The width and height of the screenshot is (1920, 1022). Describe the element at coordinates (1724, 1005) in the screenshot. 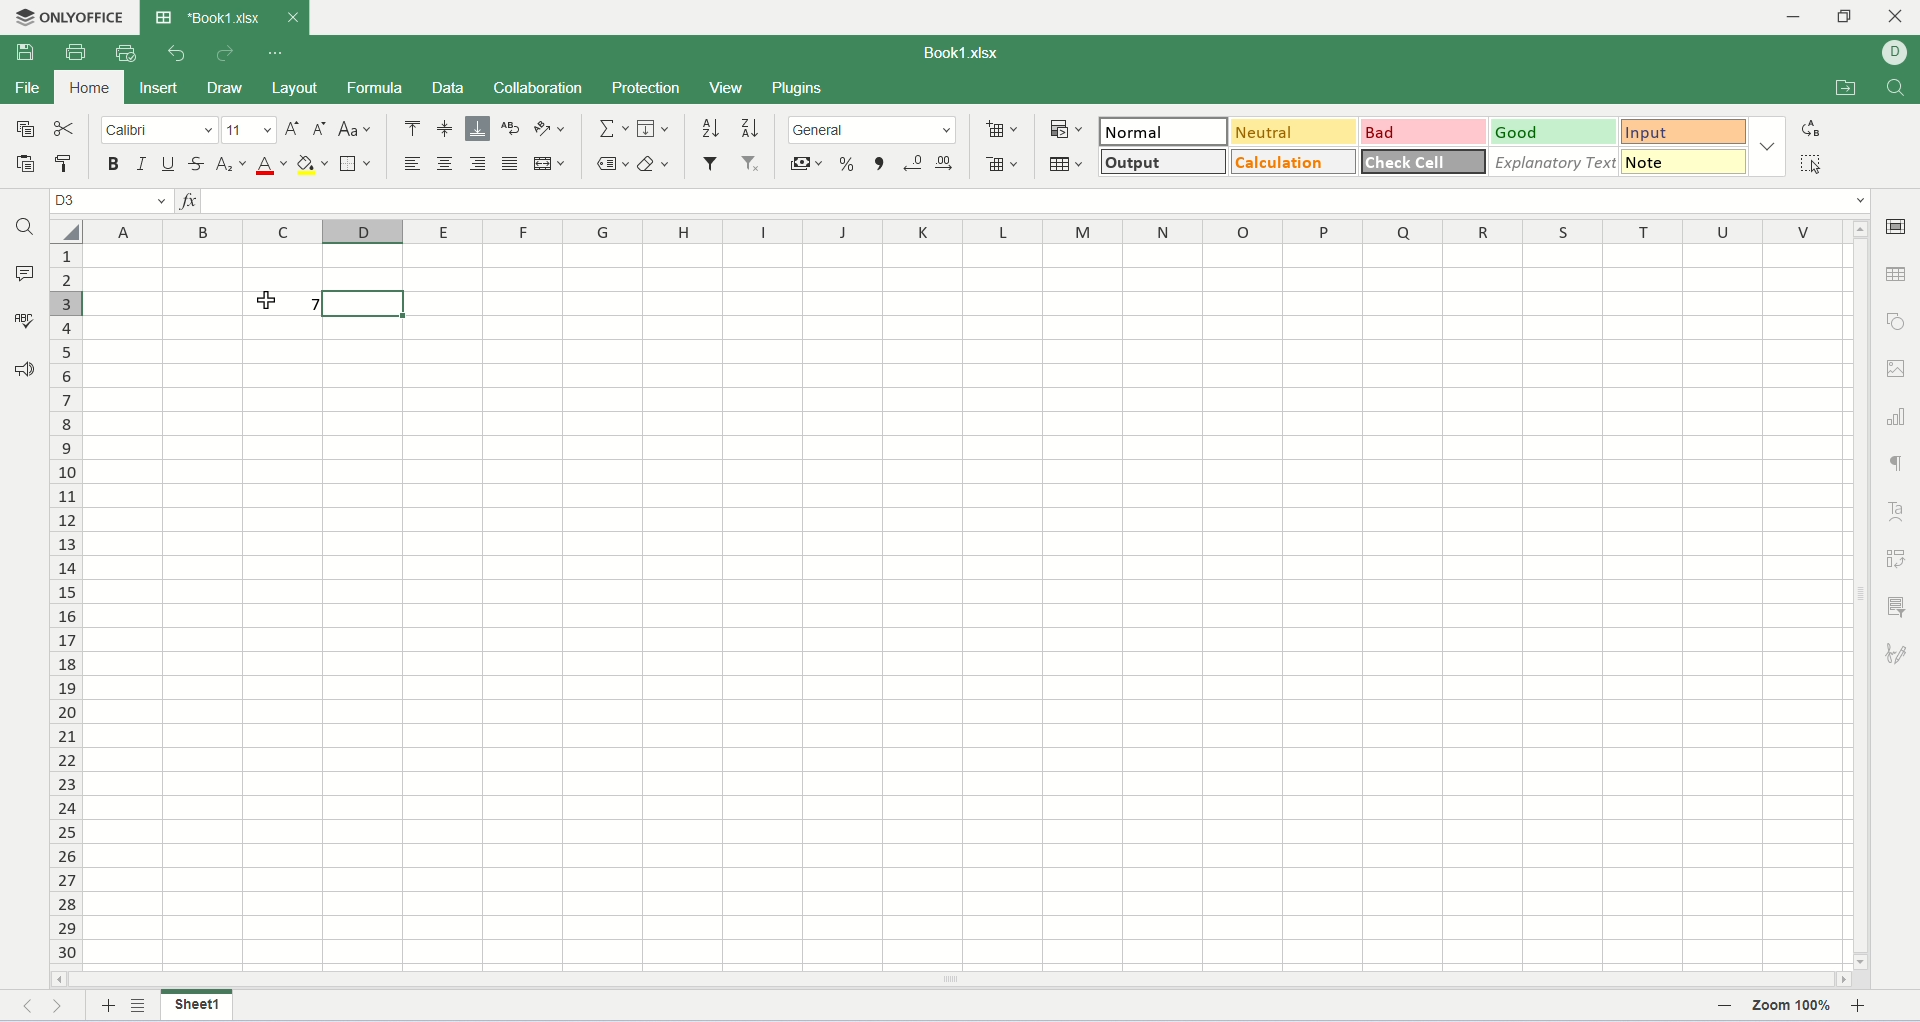

I see `zoom out` at that location.